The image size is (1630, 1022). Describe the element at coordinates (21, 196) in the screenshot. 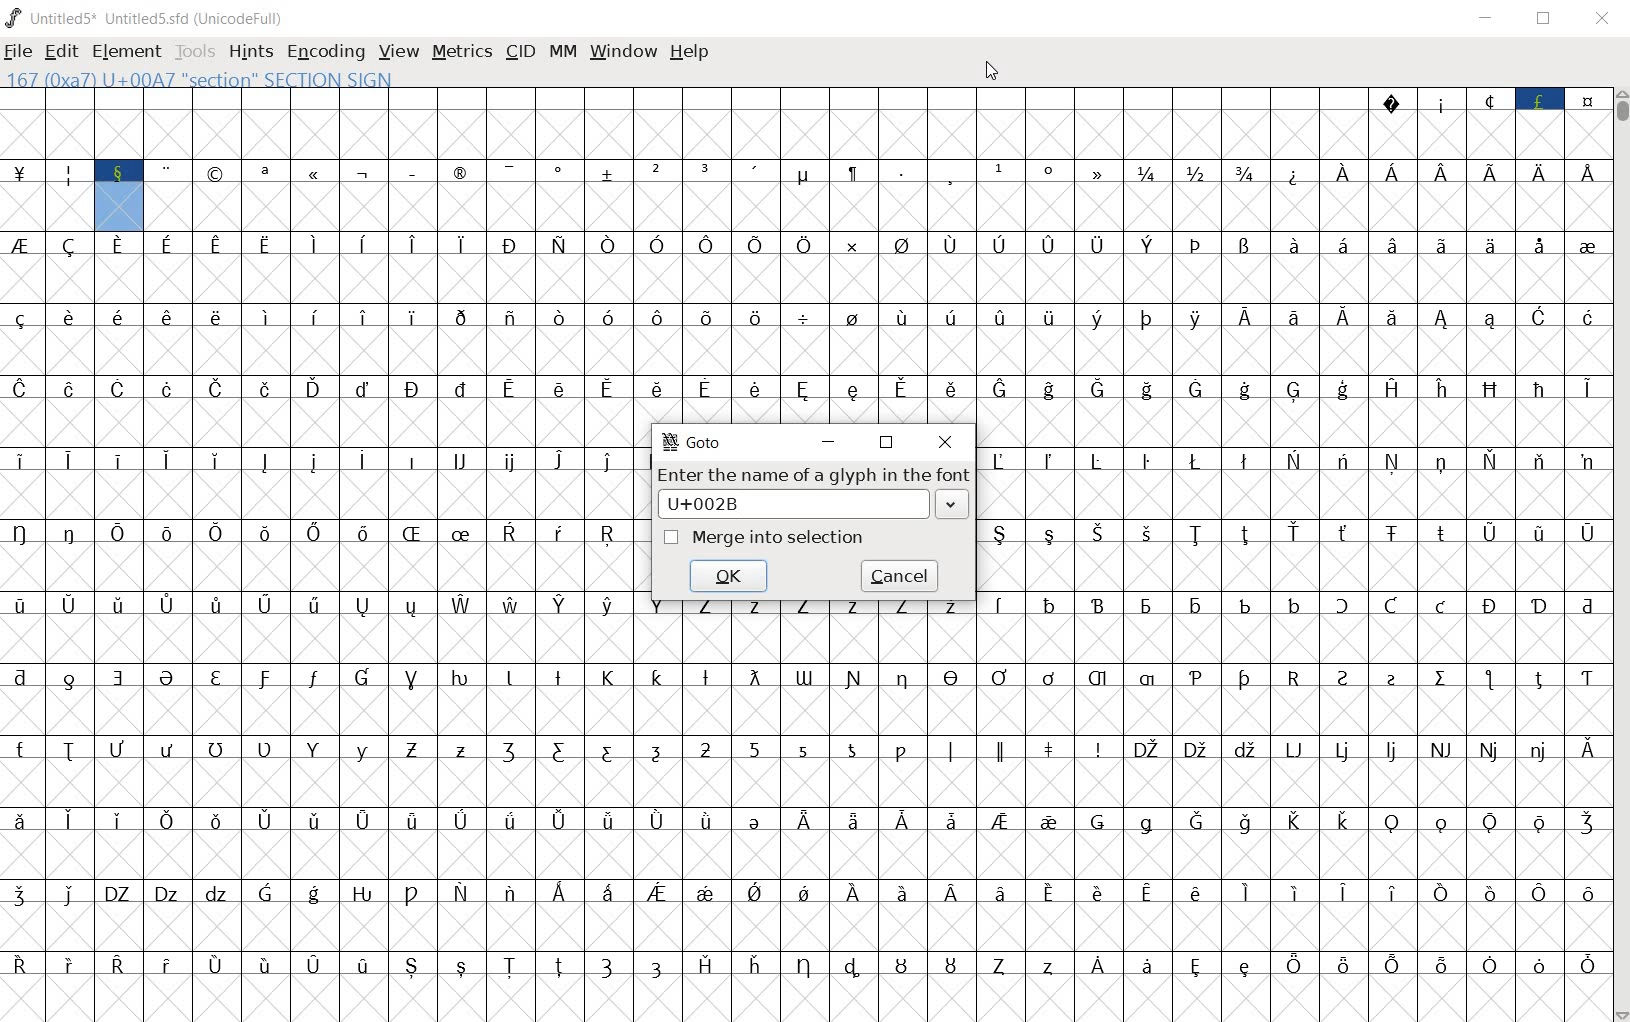

I see `currency` at that location.